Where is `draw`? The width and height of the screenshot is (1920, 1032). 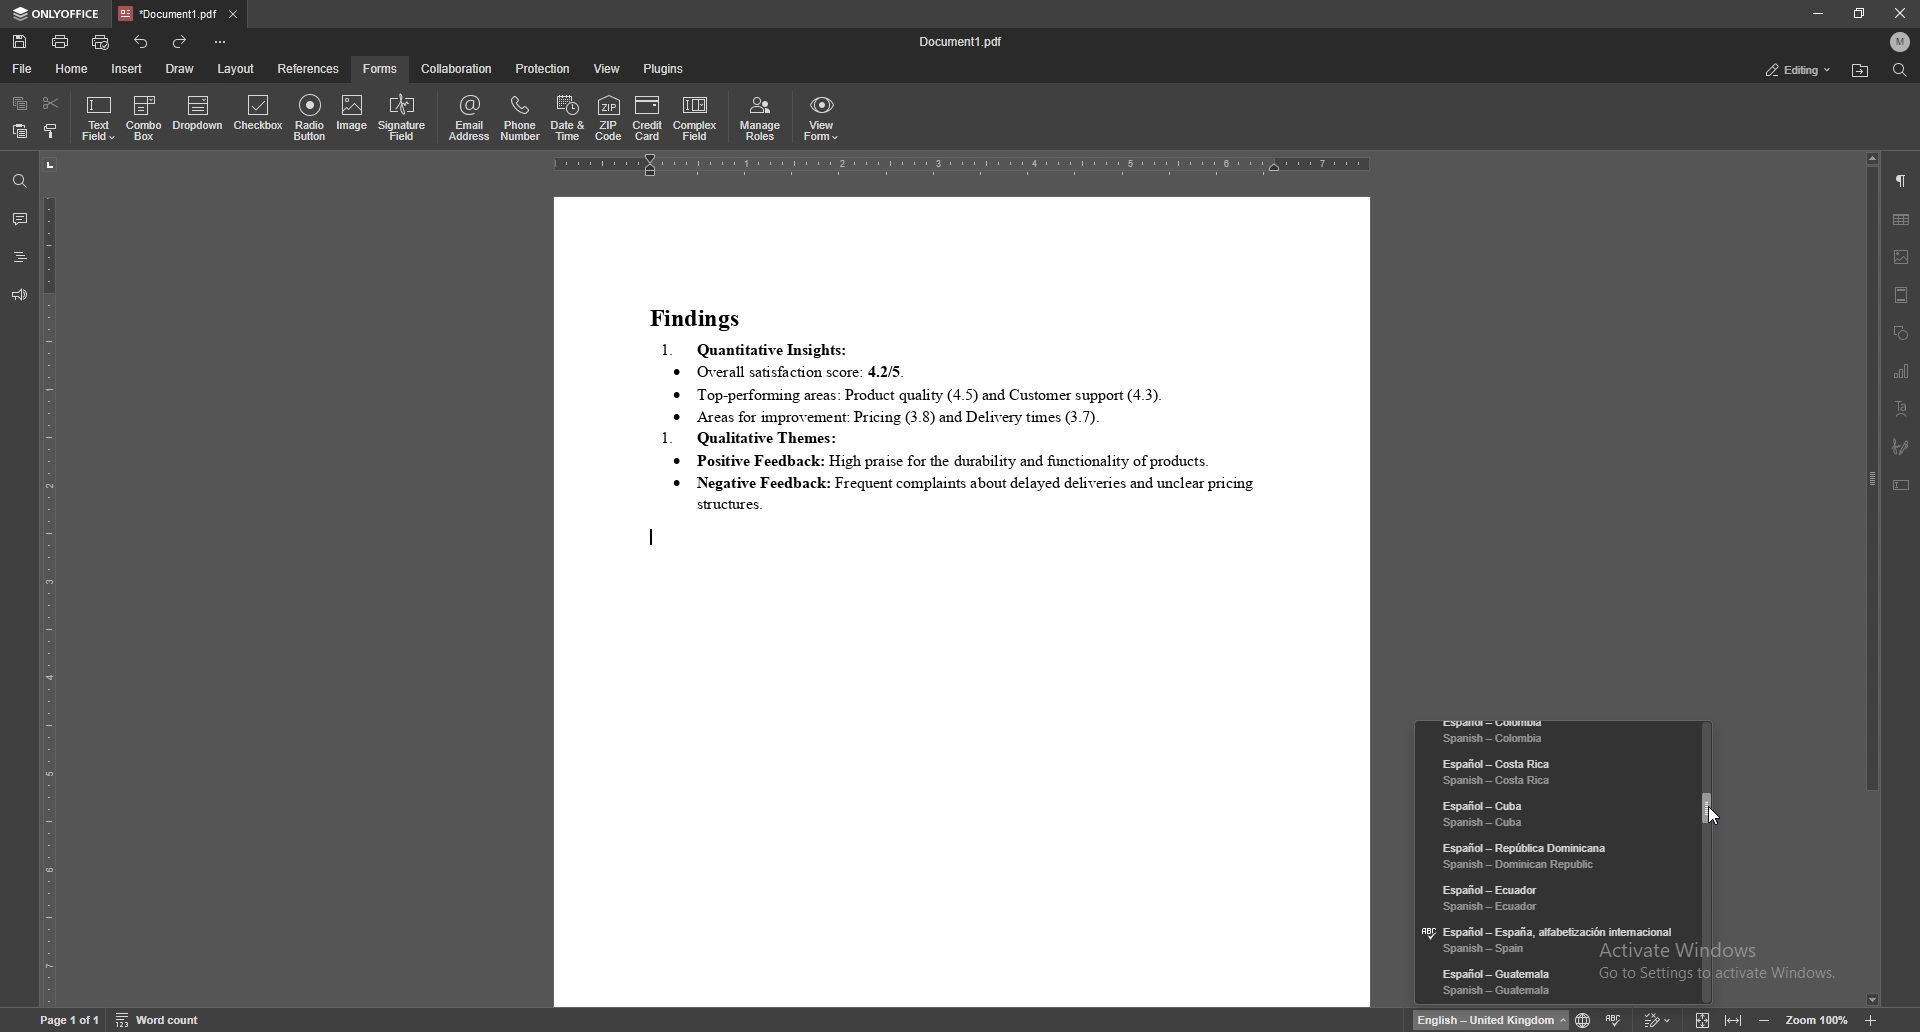
draw is located at coordinates (179, 69).